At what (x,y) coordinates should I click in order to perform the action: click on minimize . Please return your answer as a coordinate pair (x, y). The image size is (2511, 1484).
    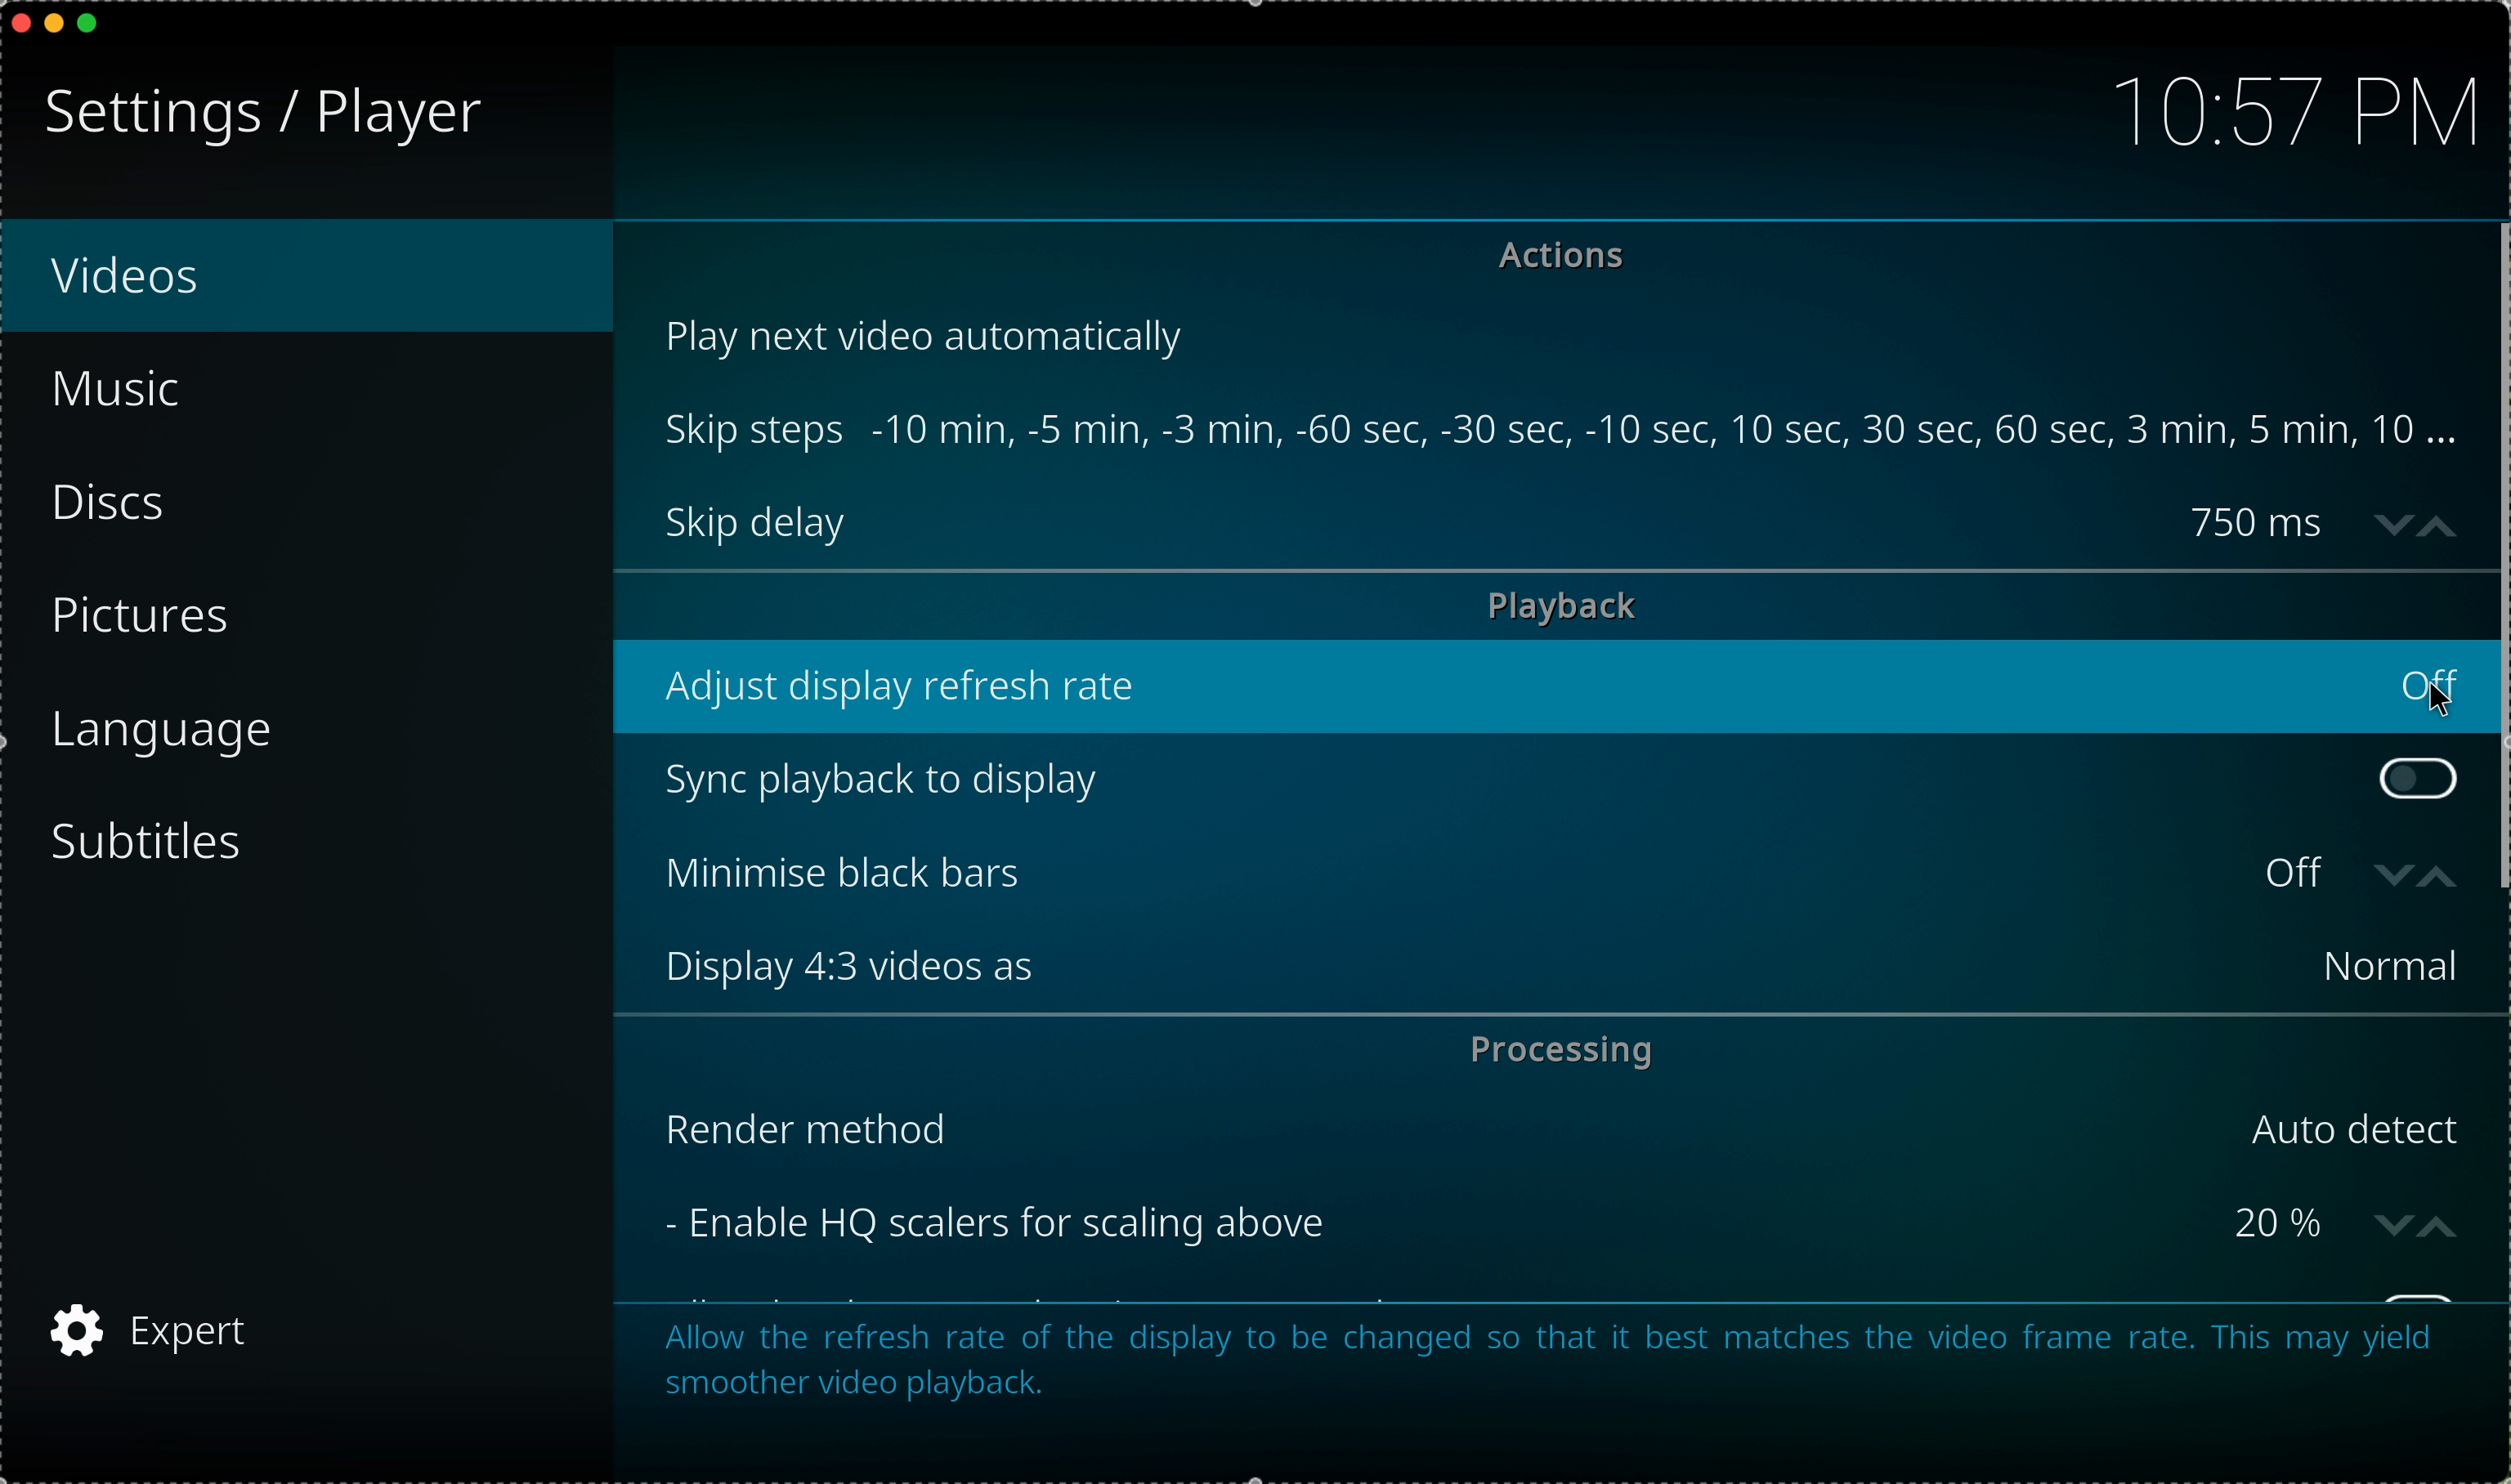
    Looking at the image, I should click on (55, 28).